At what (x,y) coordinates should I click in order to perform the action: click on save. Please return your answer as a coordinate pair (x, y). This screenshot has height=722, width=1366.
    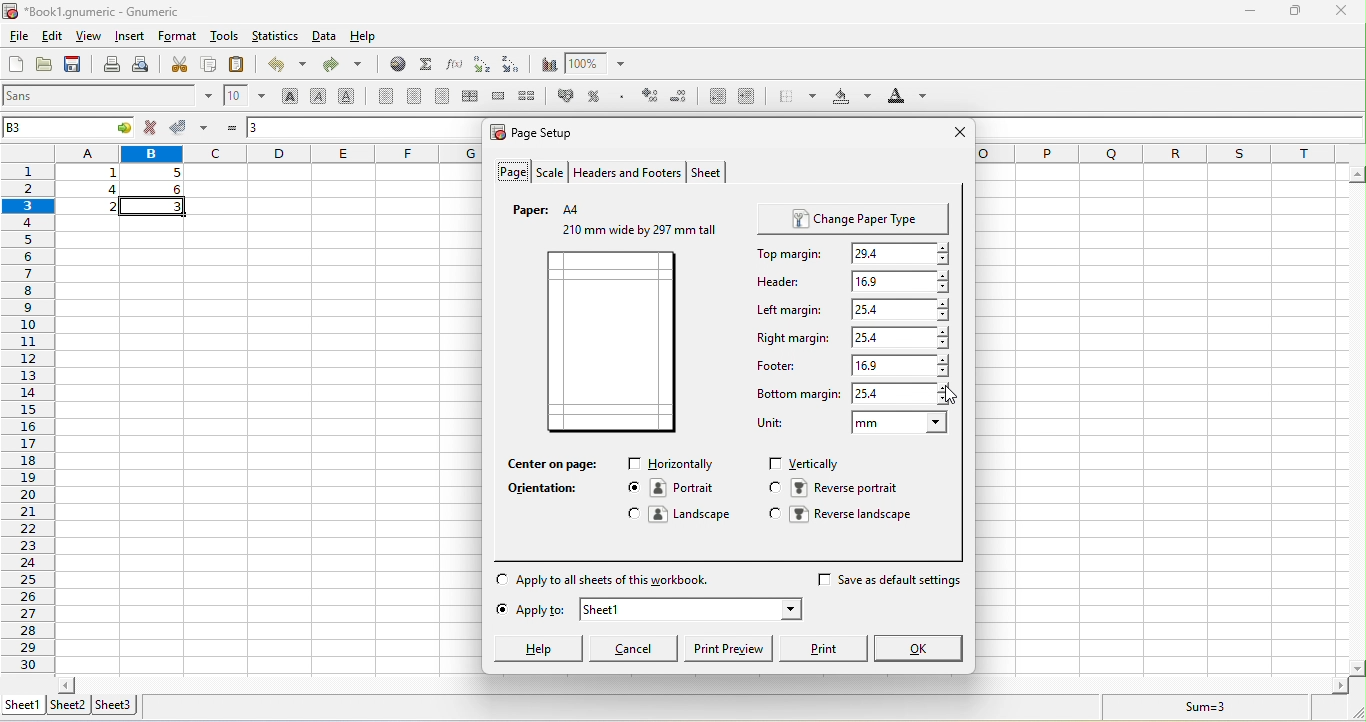
    Looking at the image, I should click on (76, 65).